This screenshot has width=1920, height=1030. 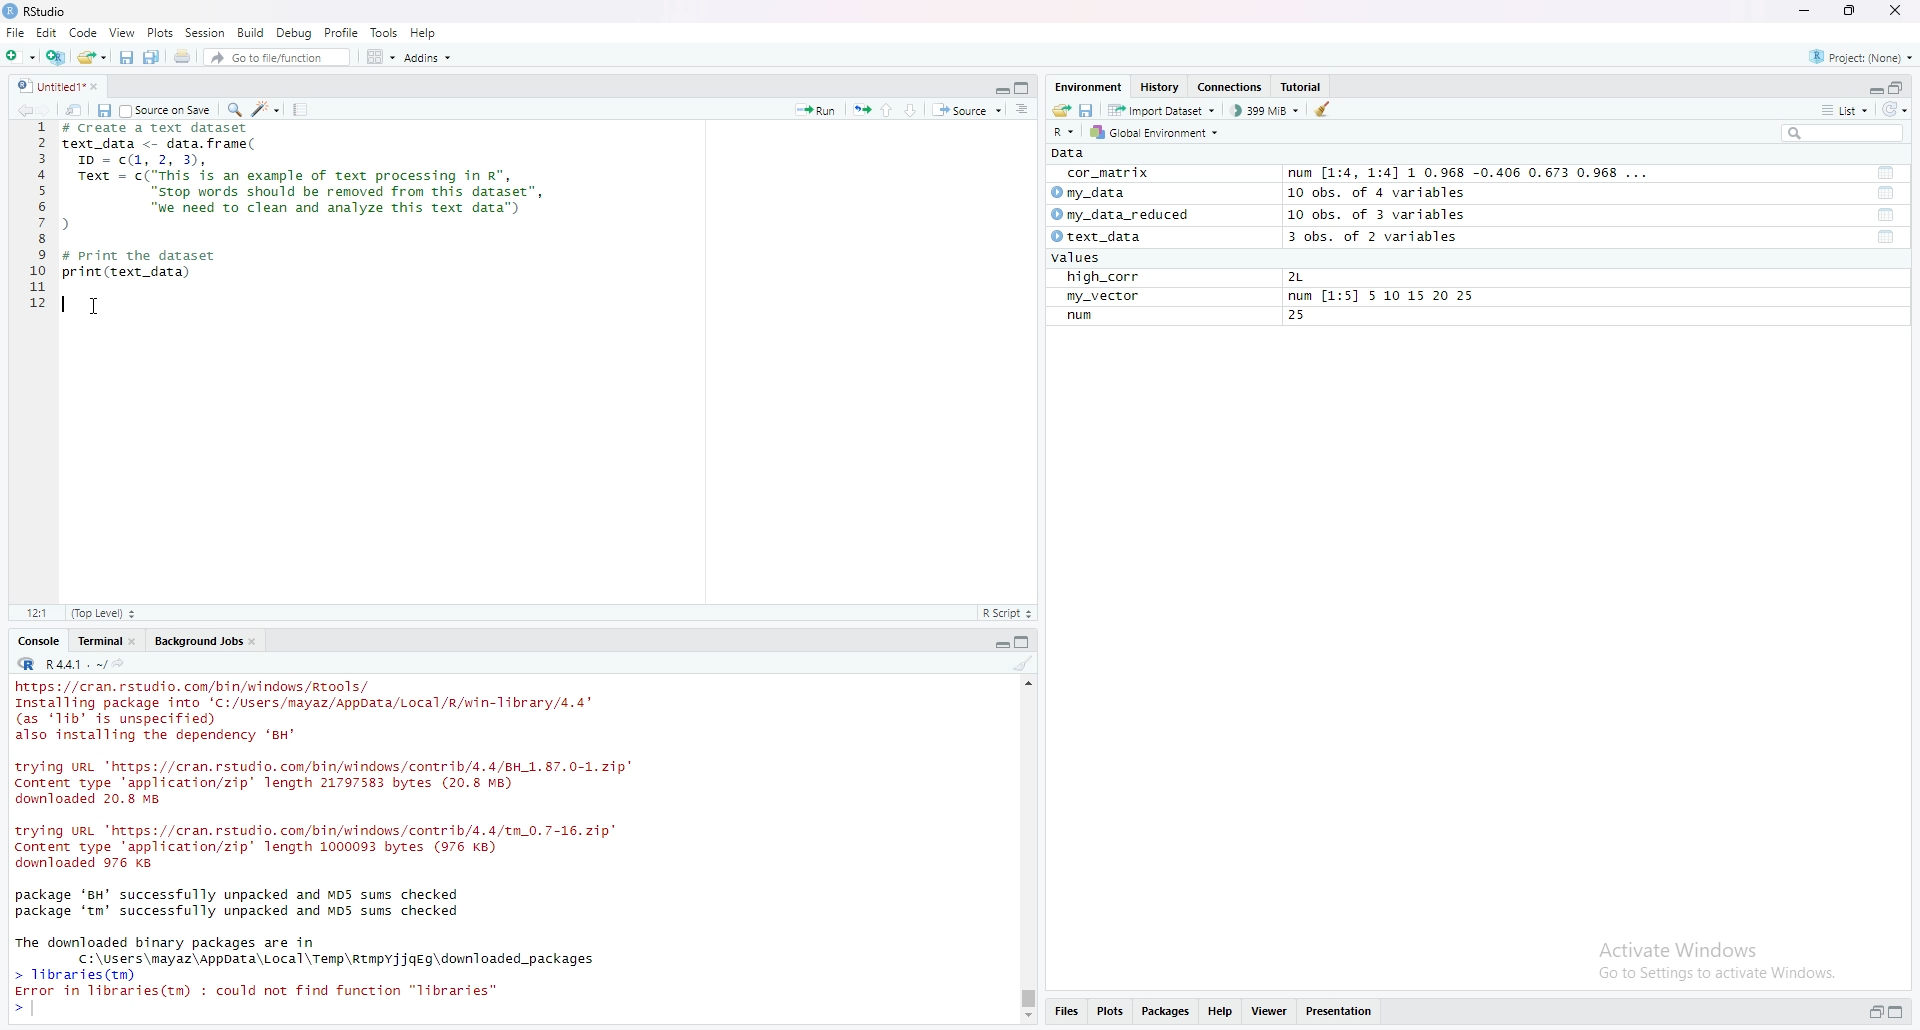 What do you see at coordinates (1167, 1011) in the screenshot?
I see `packages` at bounding box center [1167, 1011].